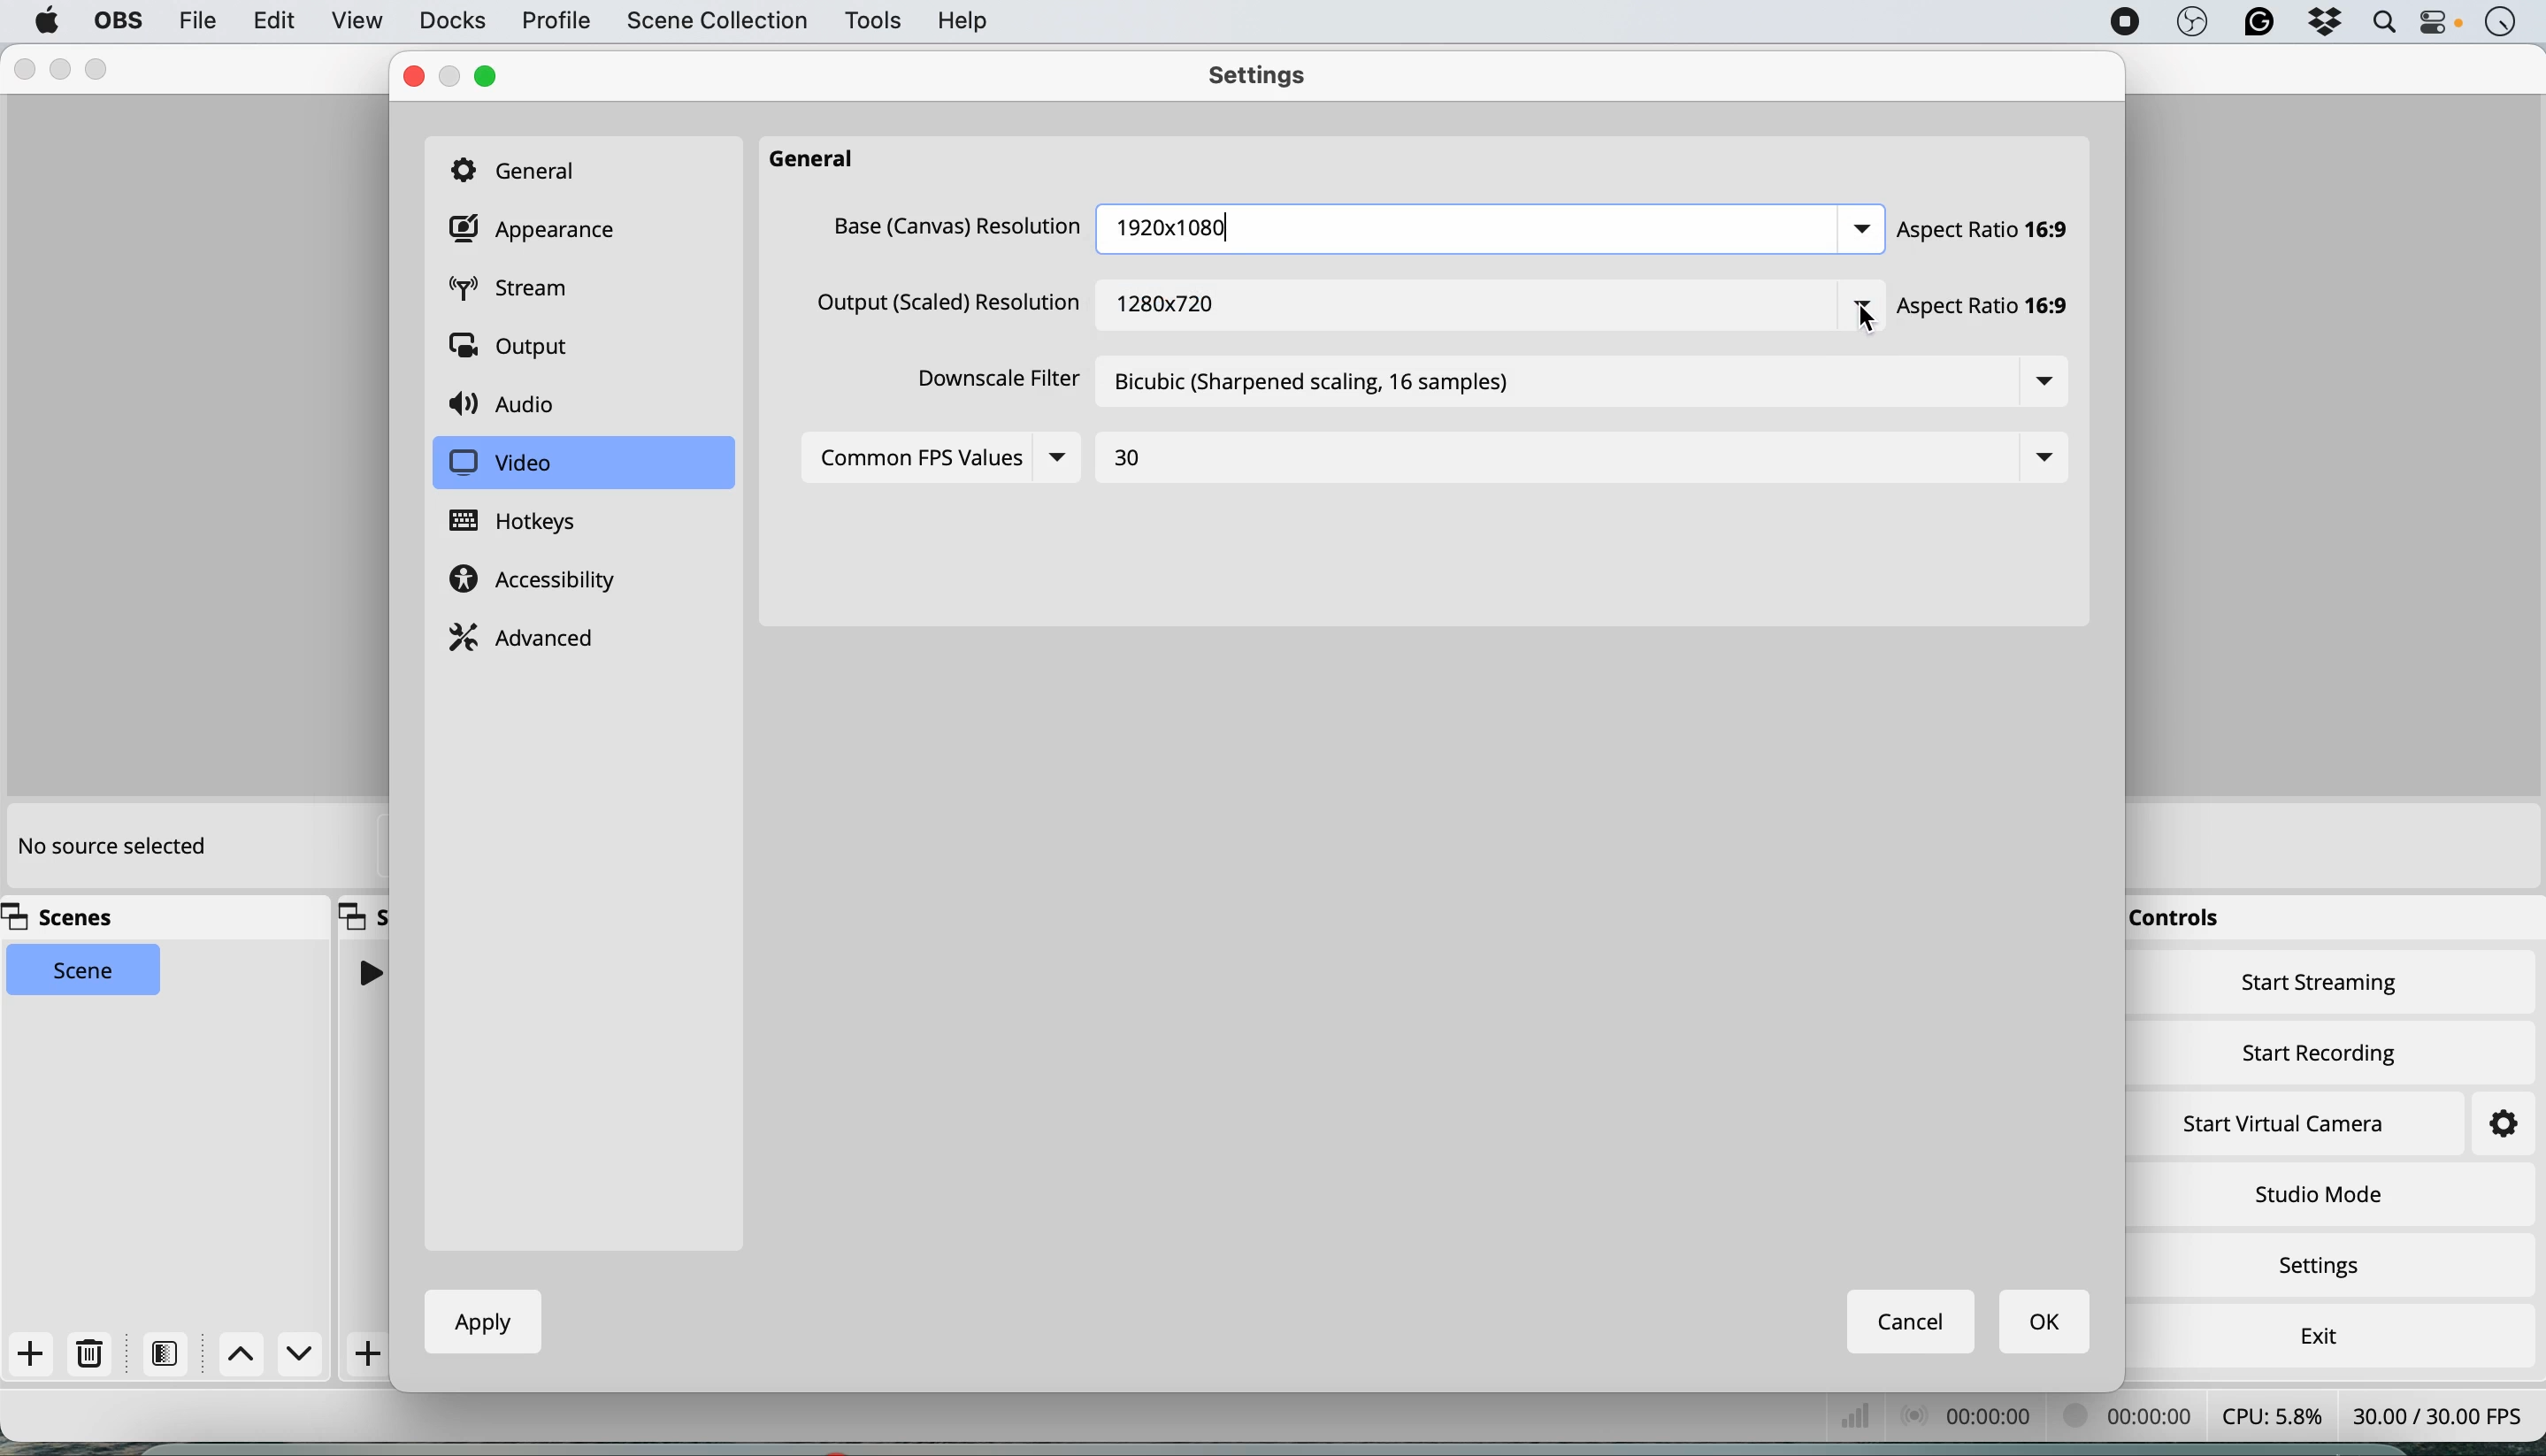 This screenshot has height=1456, width=2546. Describe the element at coordinates (2047, 1323) in the screenshot. I see `ok` at that location.